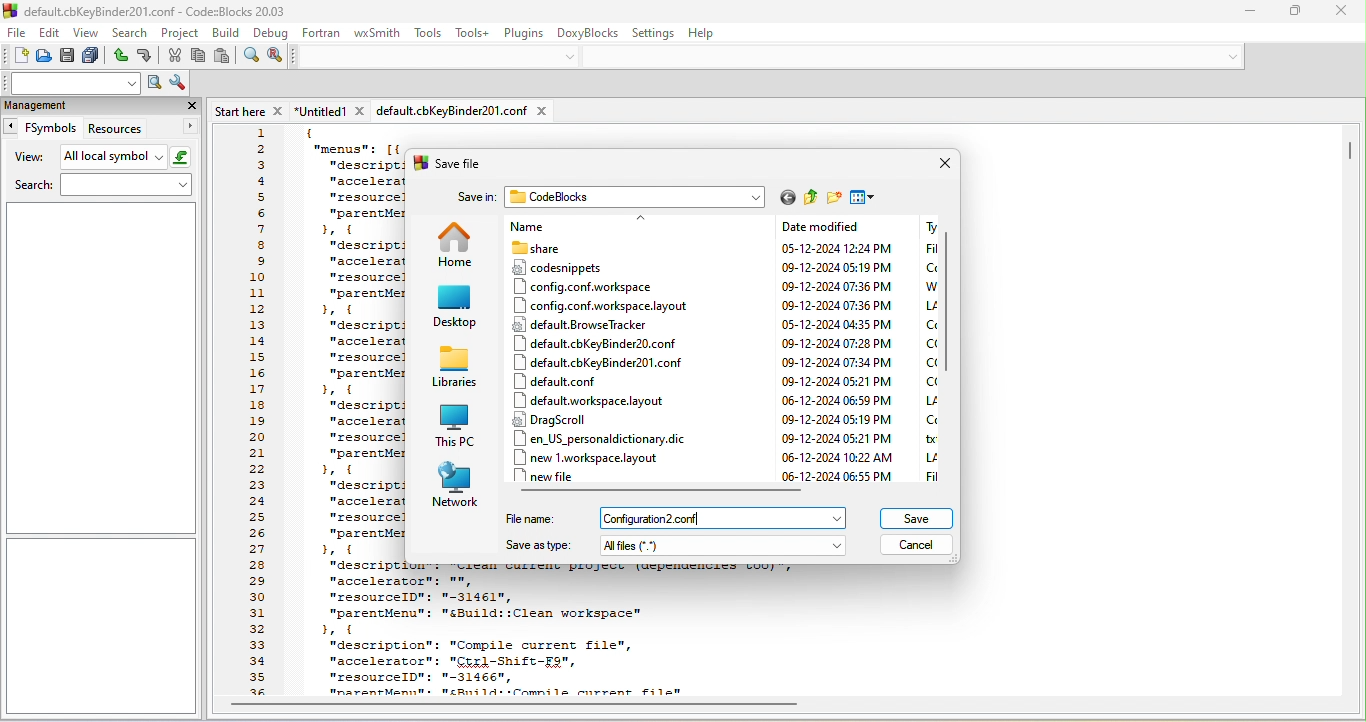 This screenshot has height=722, width=1366. What do you see at coordinates (91, 55) in the screenshot?
I see `save everything` at bounding box center [91, 55].